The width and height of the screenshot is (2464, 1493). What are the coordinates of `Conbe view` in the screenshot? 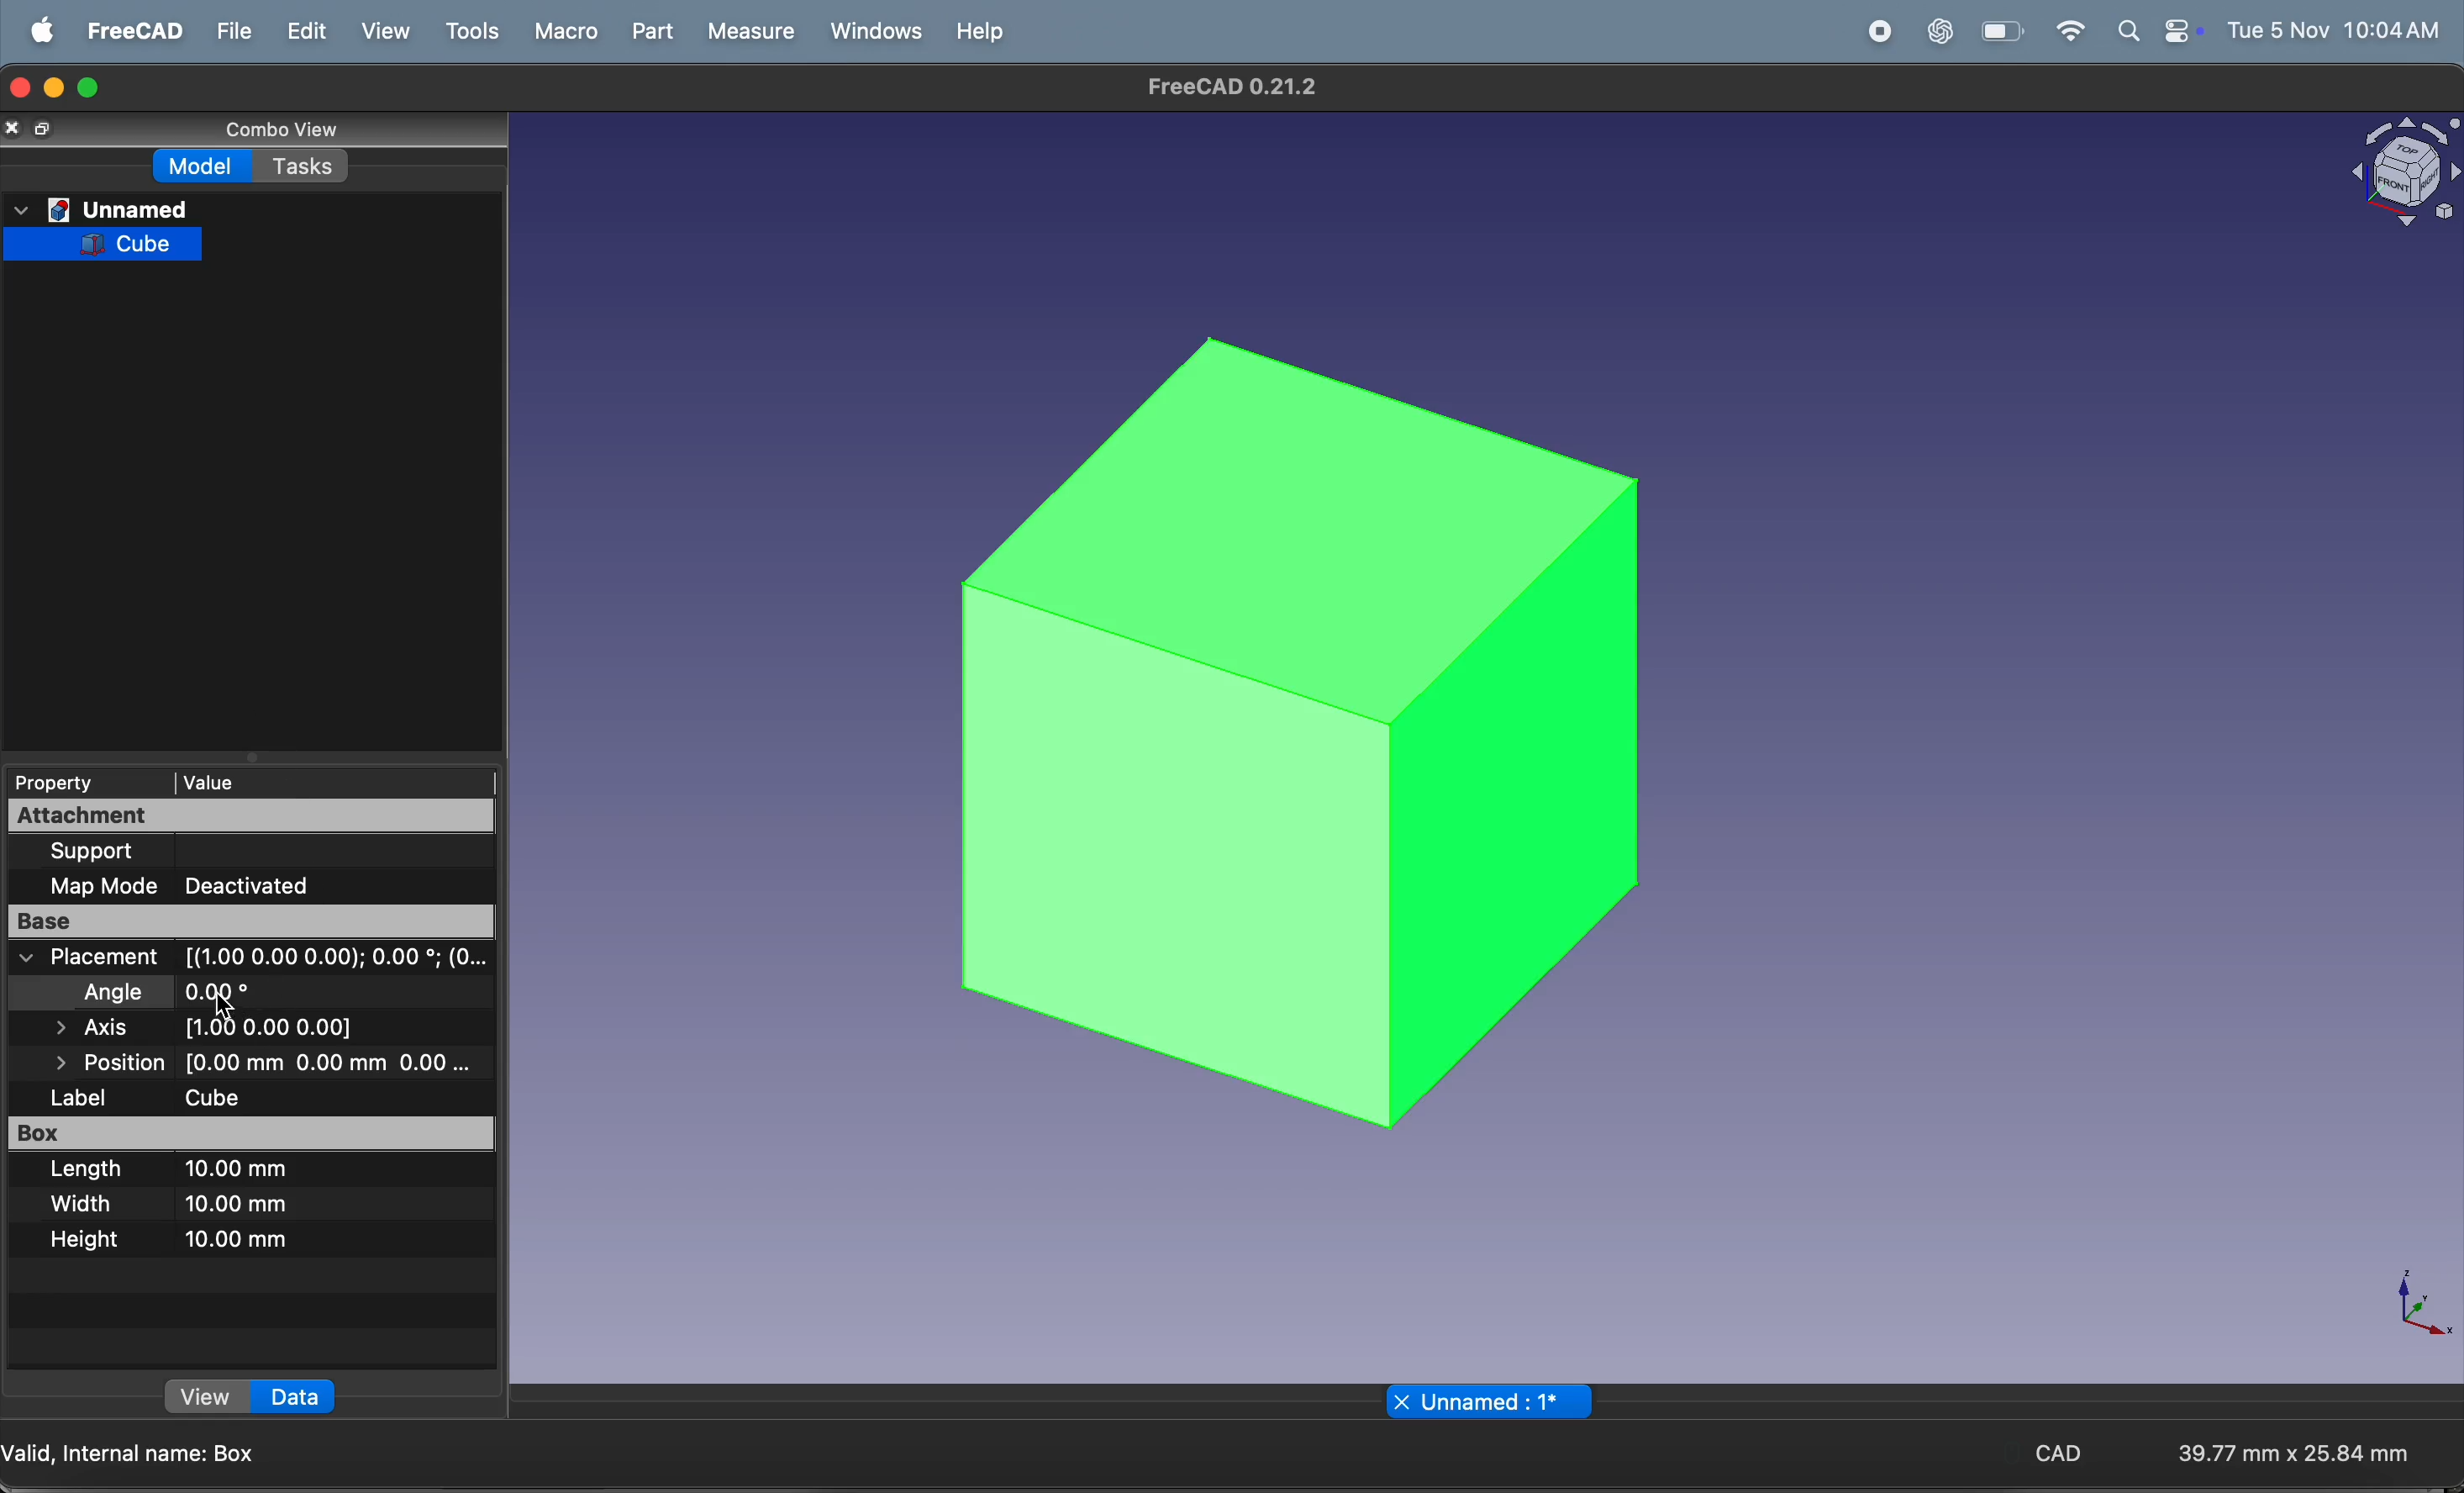 It's located at (256, 130).